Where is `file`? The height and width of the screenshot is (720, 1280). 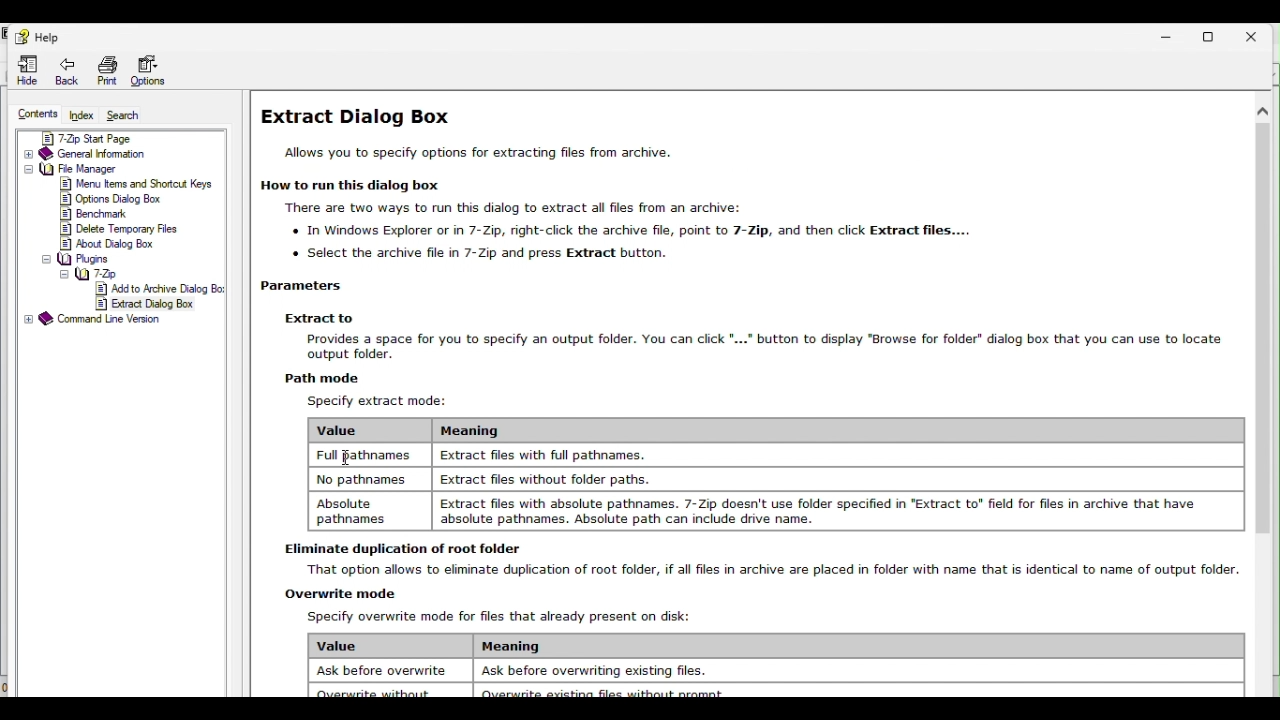 file is located at coordinates (122, 168).